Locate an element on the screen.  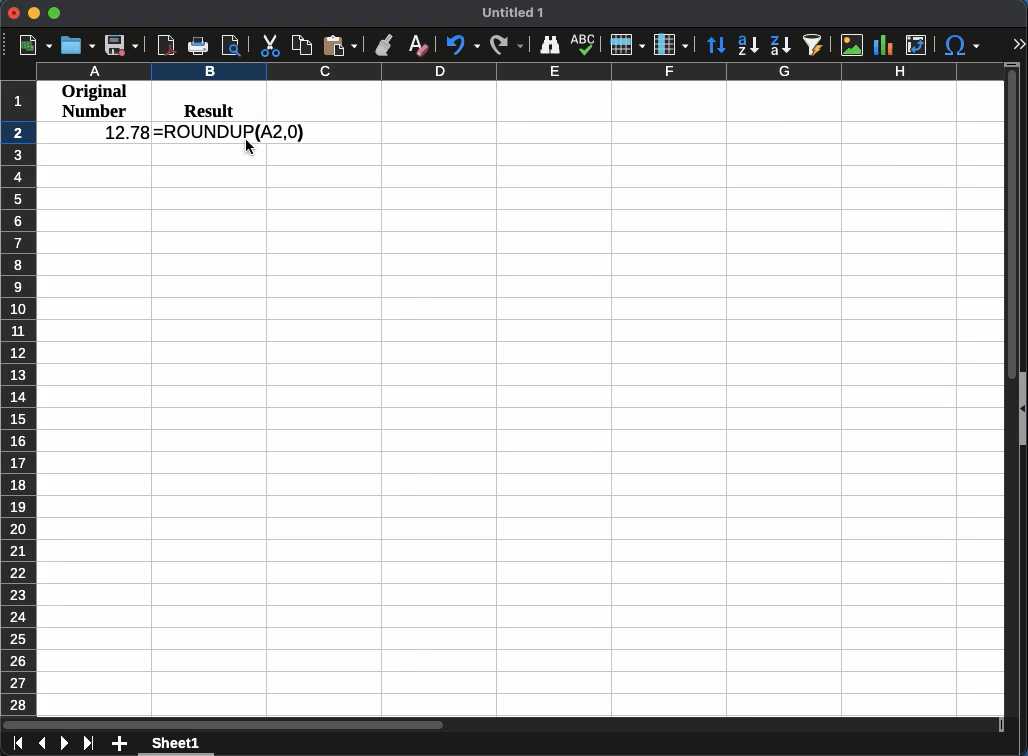
image is located at coordinates (852, 47).